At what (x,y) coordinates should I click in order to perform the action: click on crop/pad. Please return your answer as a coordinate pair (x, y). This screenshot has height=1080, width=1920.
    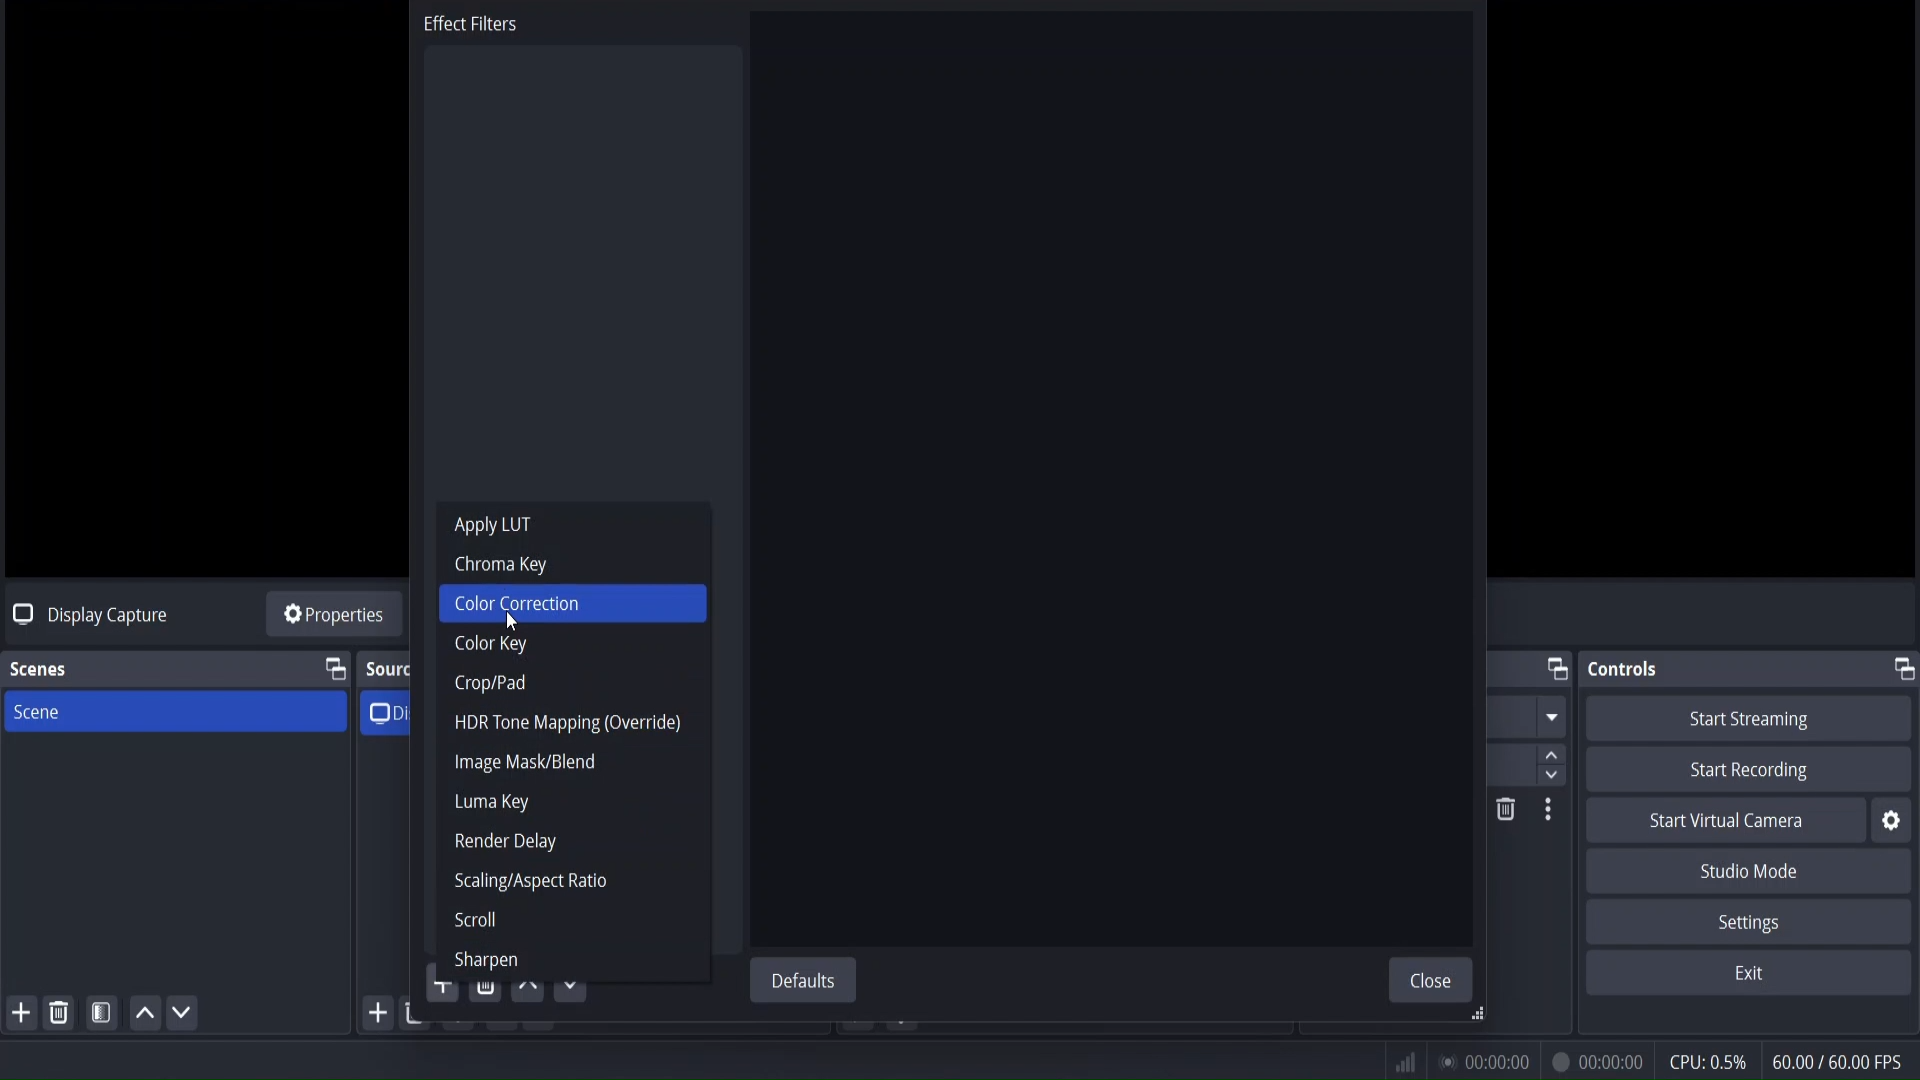
    Looking at the image, I should click on (490, 683).